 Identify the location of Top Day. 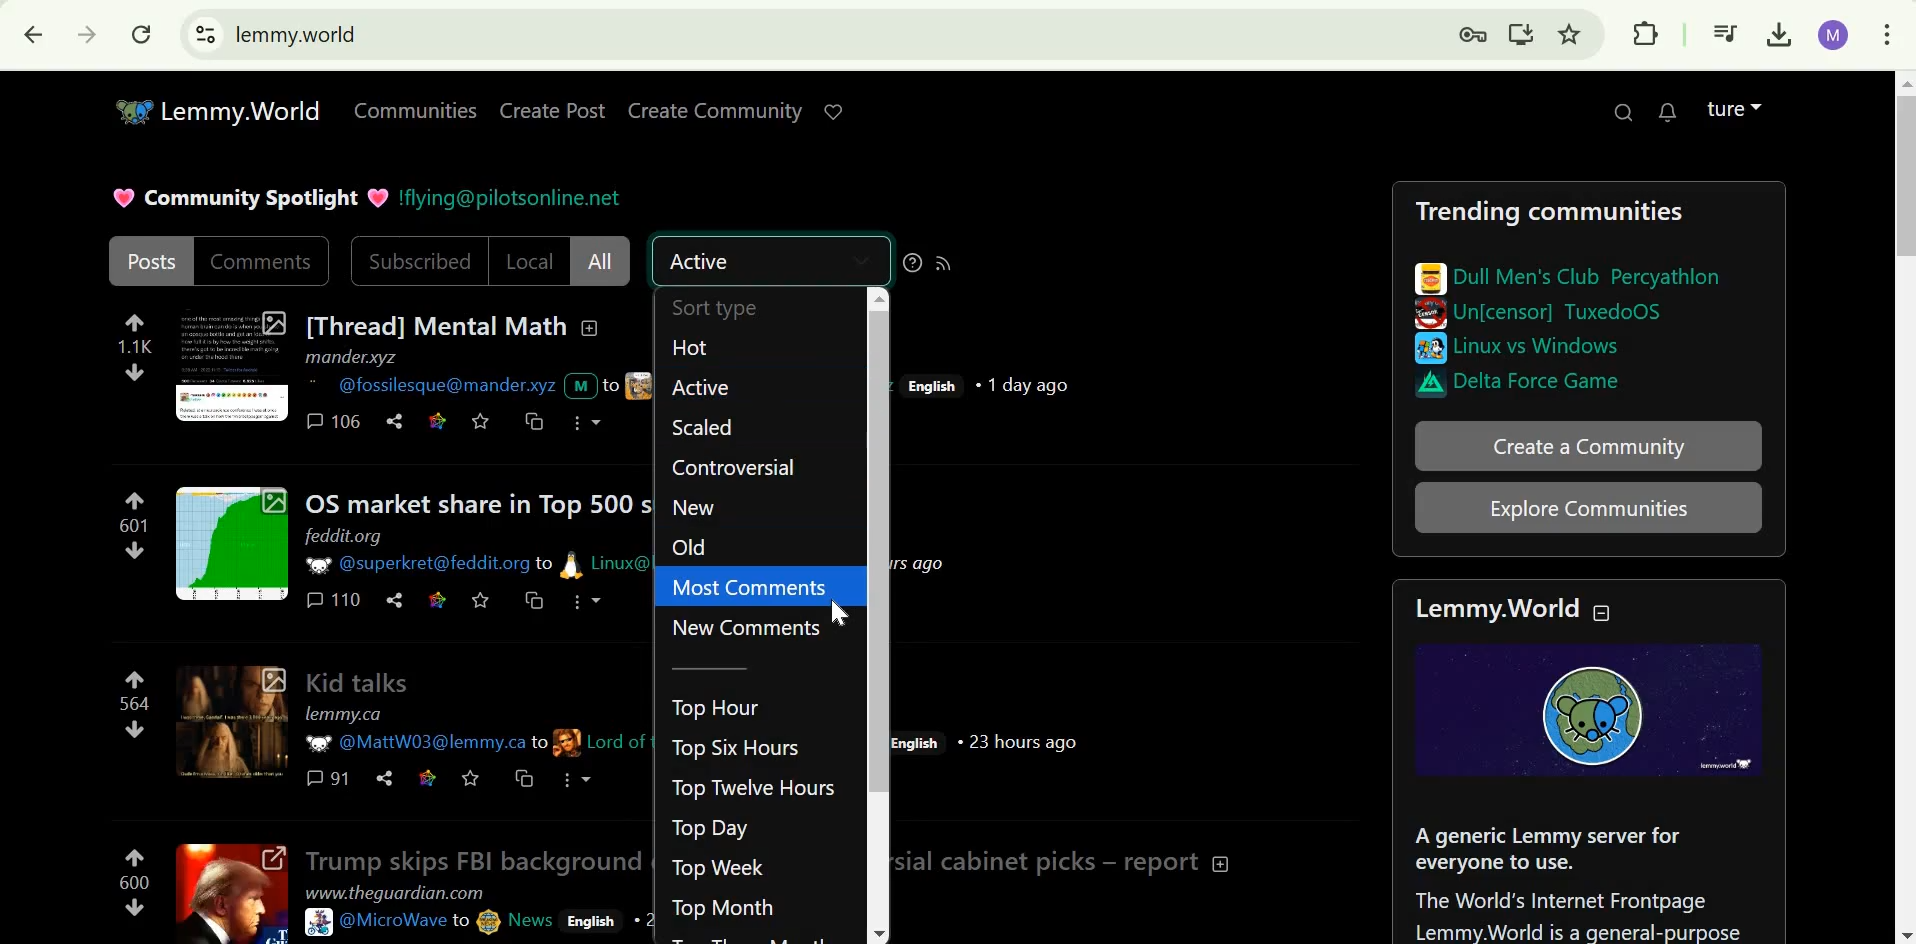
(708, 828).